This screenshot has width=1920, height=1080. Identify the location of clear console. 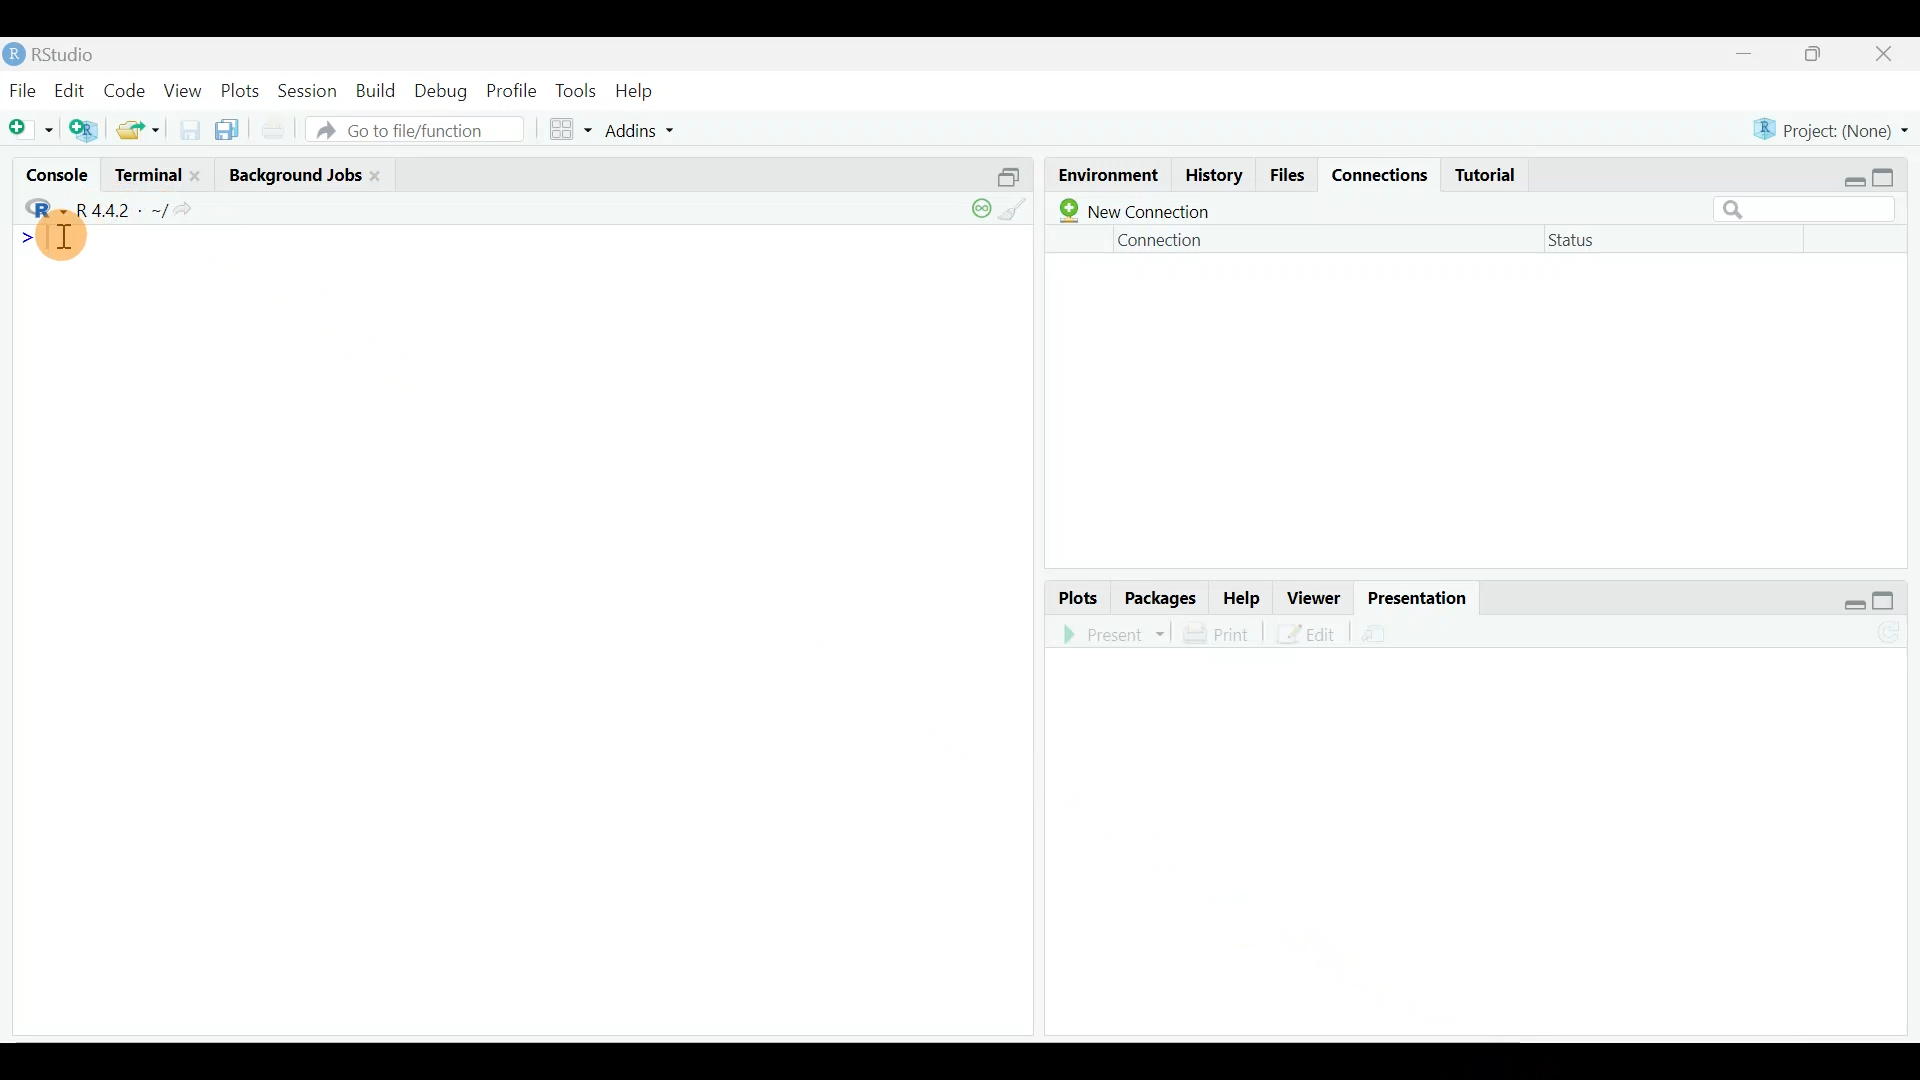
(1020, 214).